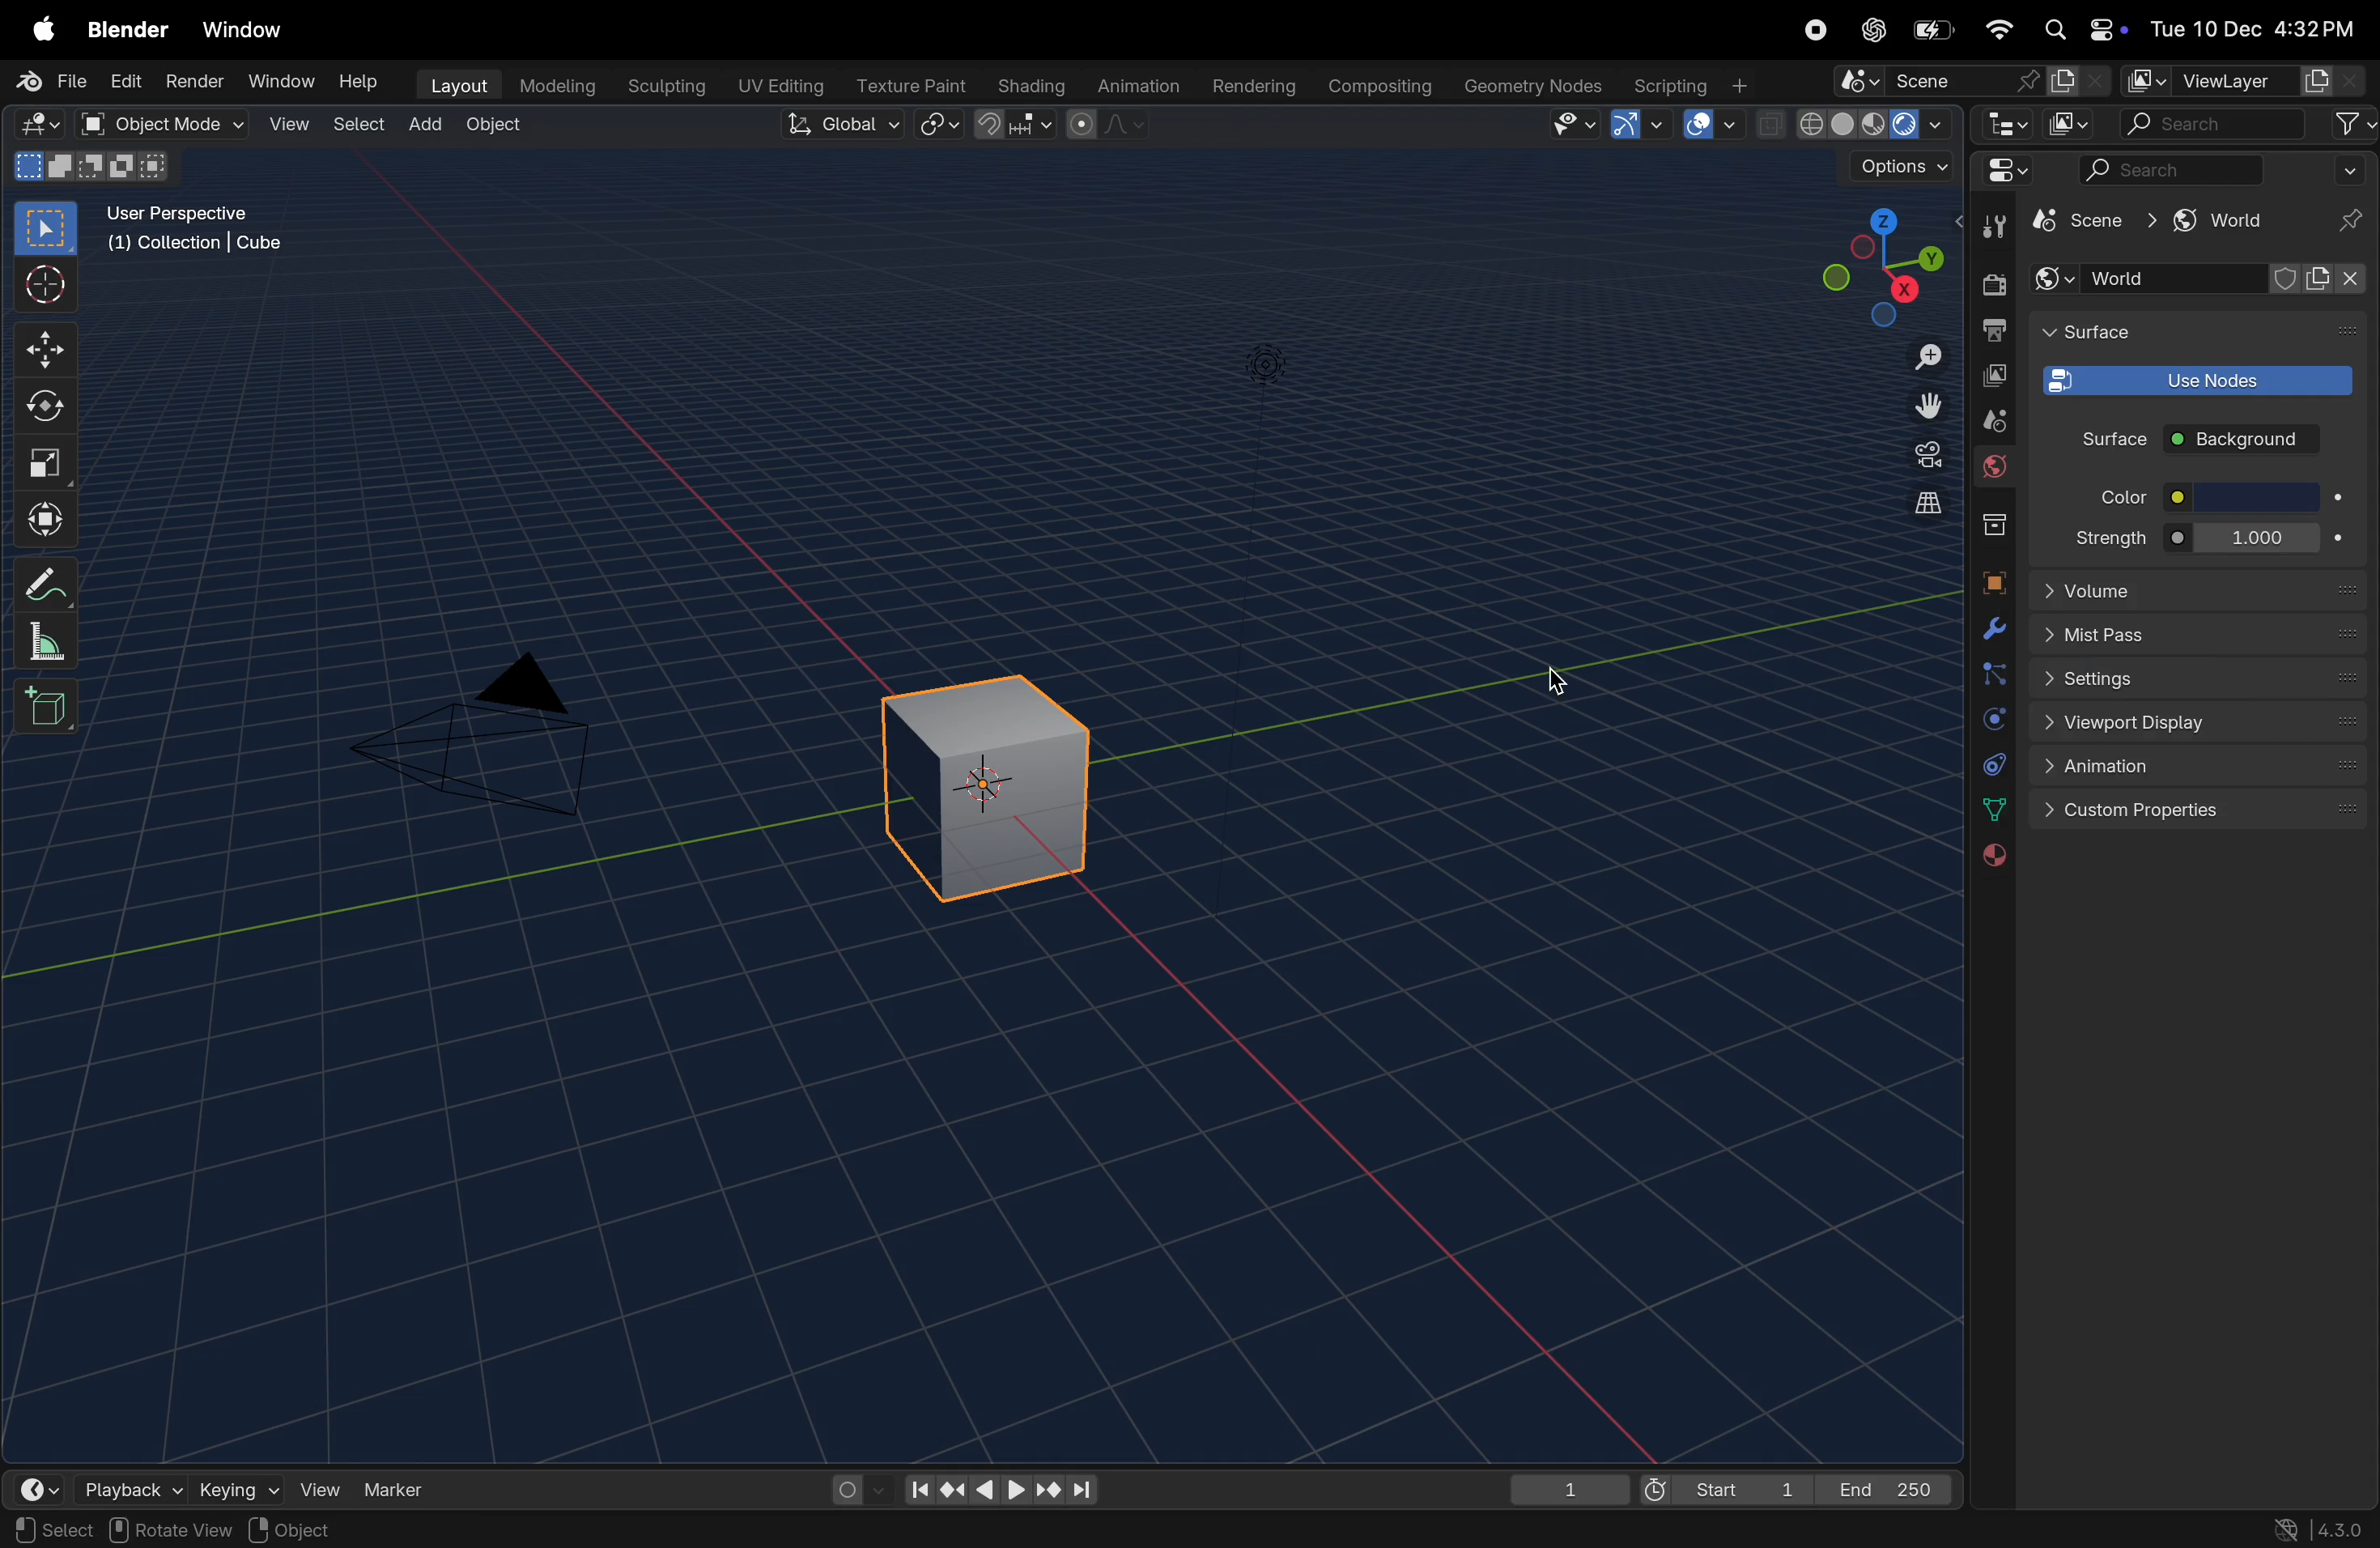 Image resolution: width=2380 pixels, height=1548 pixels. I want to click on cursor, so click(1559, 688).